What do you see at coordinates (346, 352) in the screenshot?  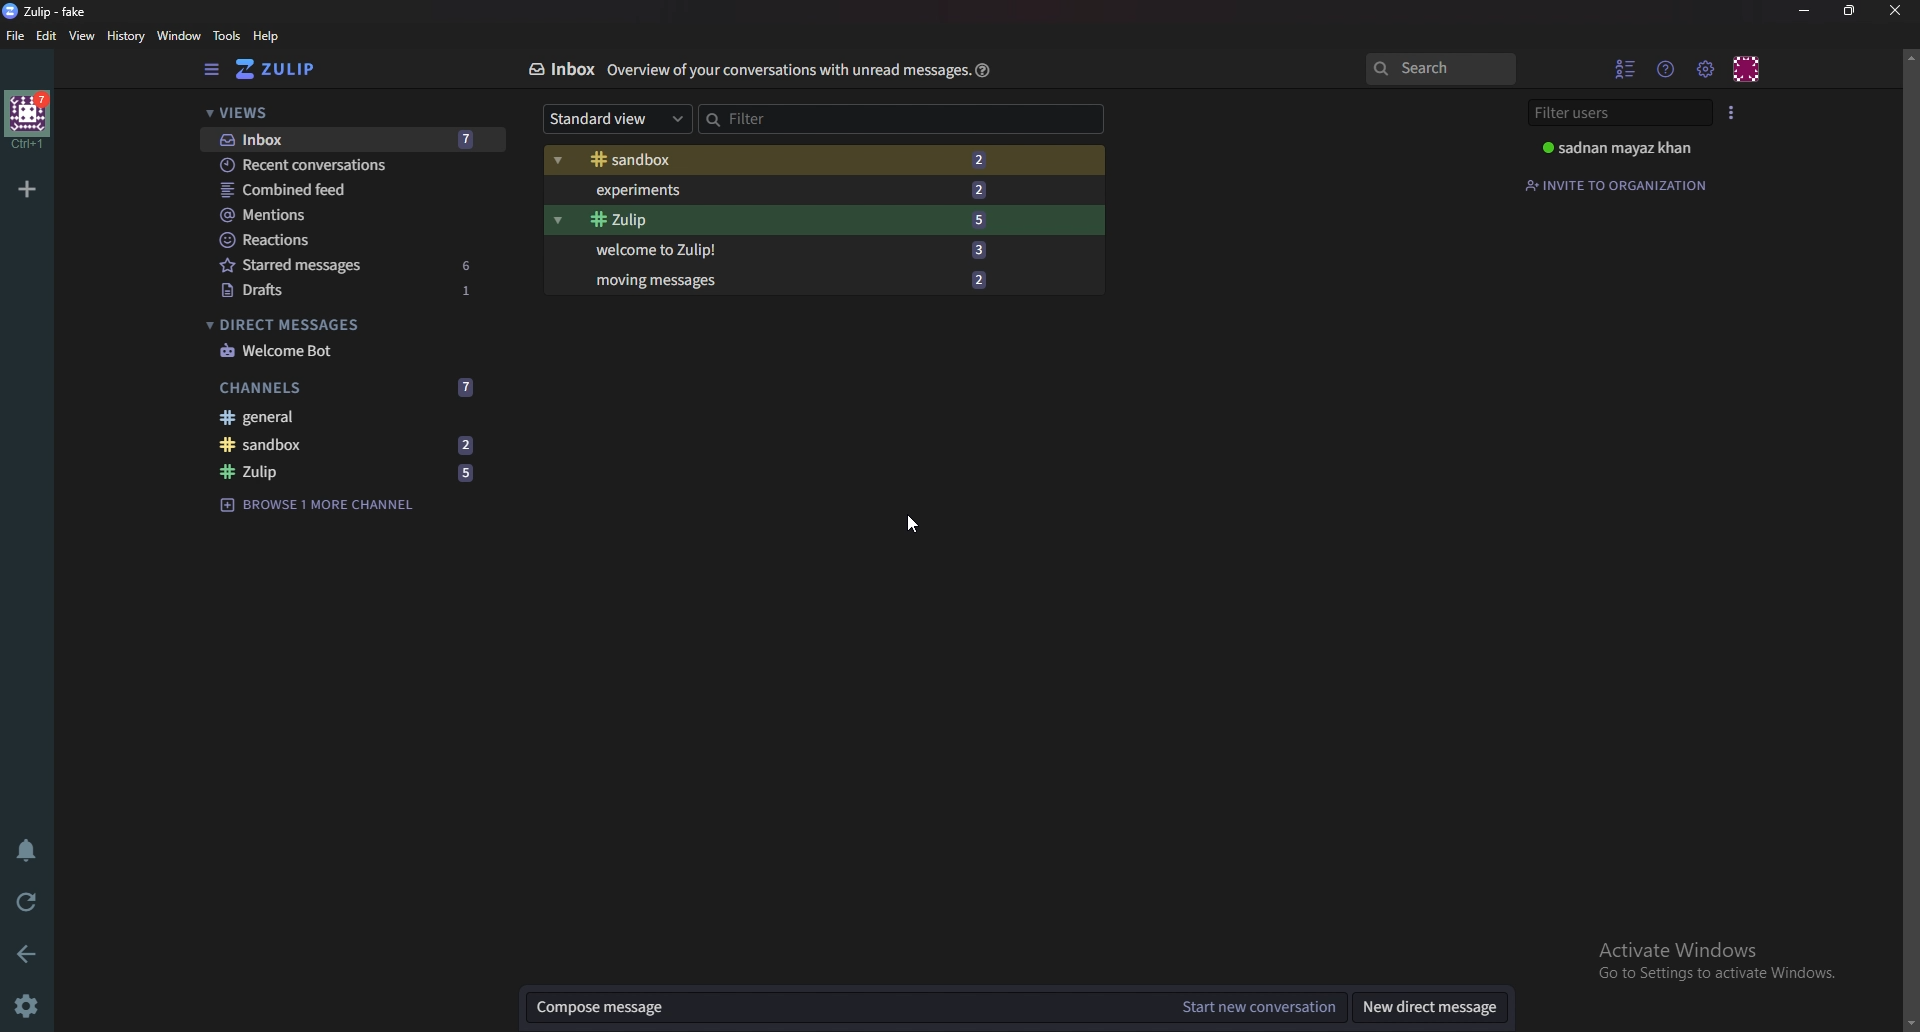 I see `Welcome bot` at bounding box center [346, 352].